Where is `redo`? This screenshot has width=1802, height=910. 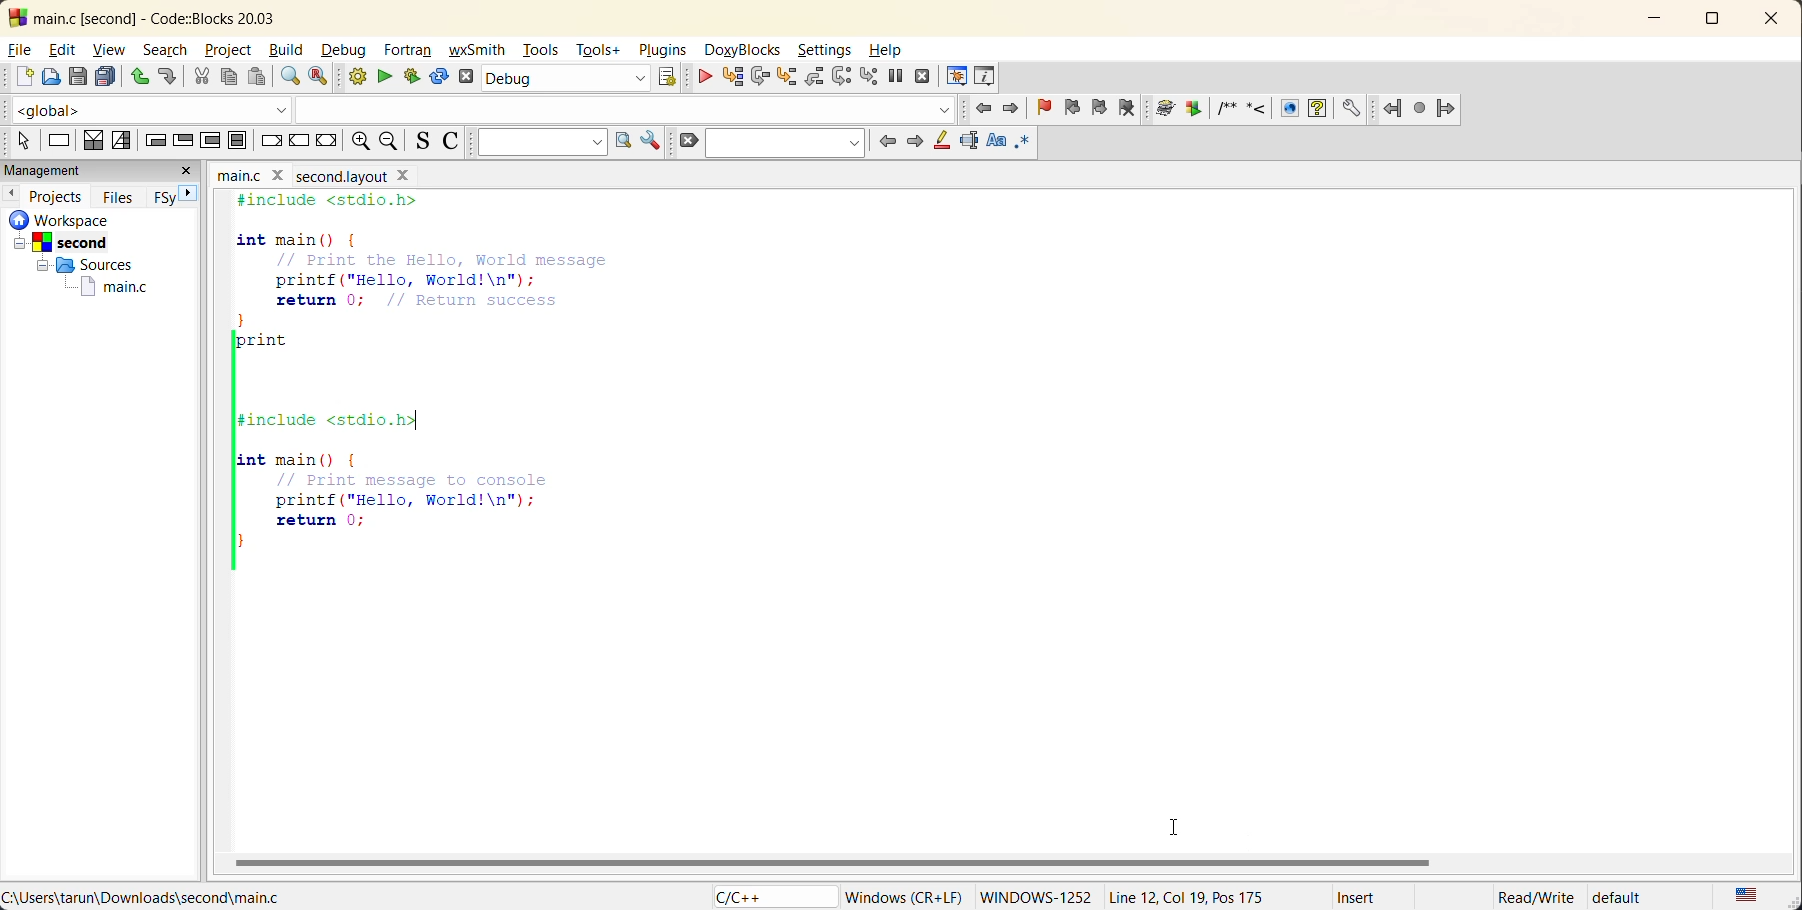
redo is located at coordinates (166, 75).